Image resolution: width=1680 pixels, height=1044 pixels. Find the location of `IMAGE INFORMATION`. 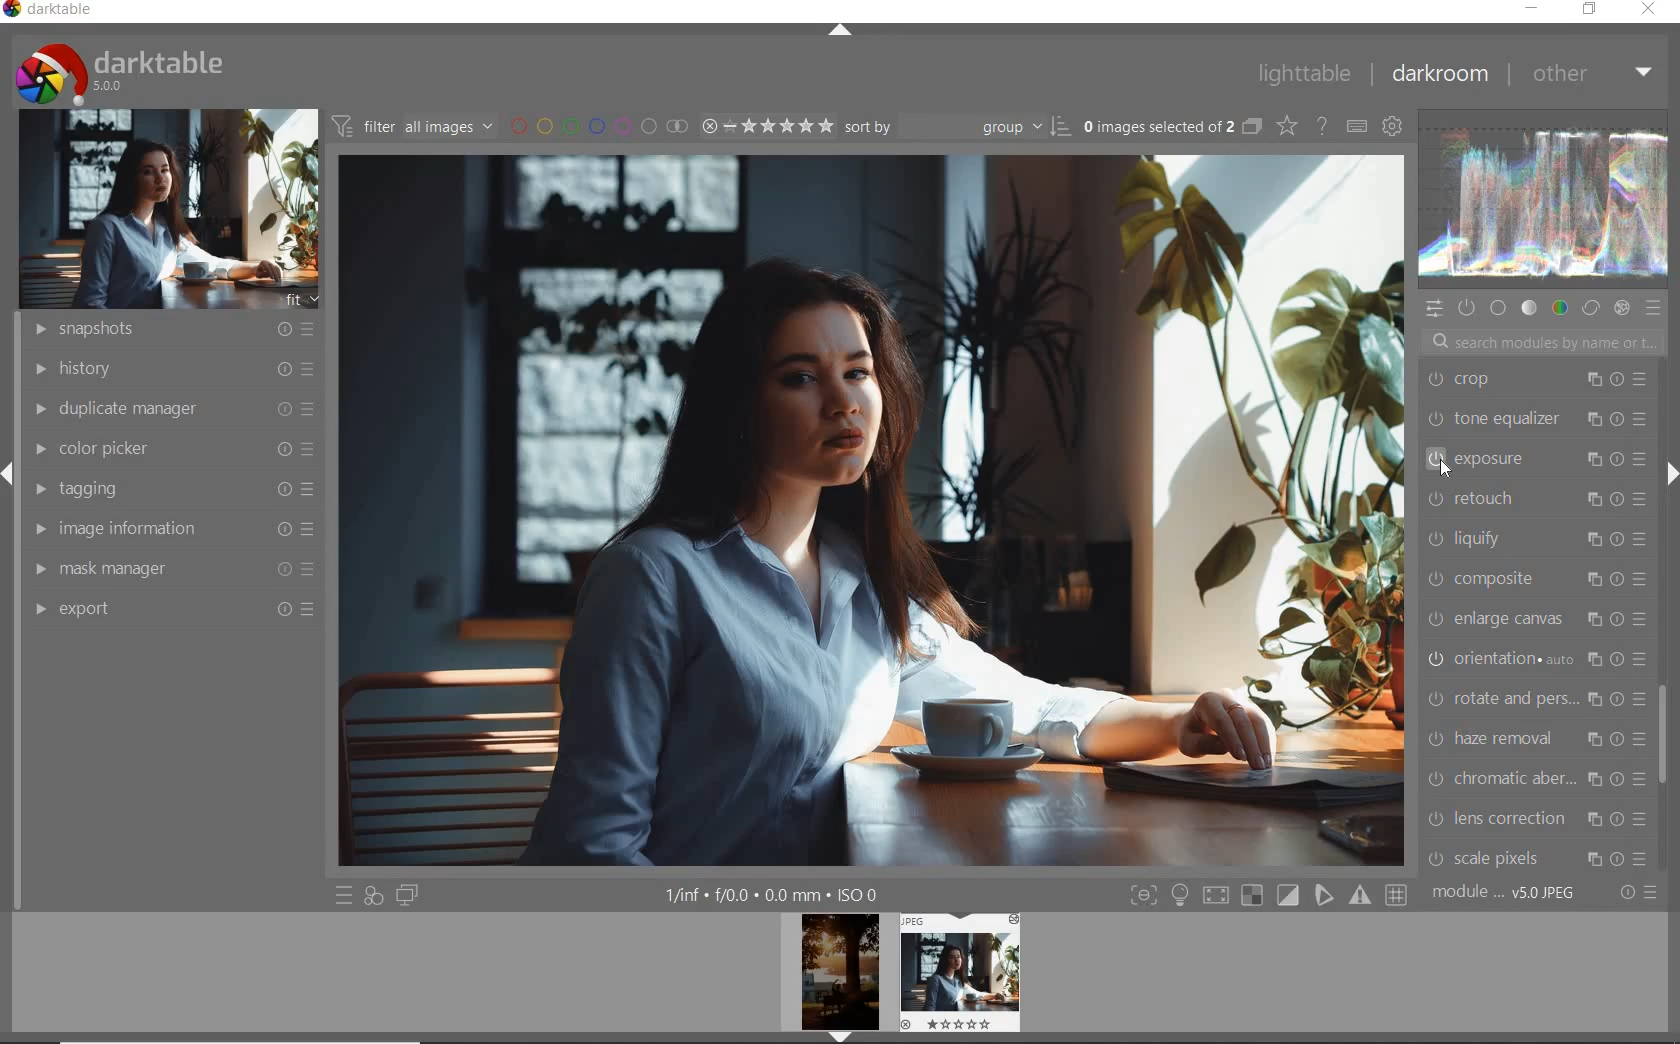

IMAGE INFORMATION is located at coordinates (169, 529).